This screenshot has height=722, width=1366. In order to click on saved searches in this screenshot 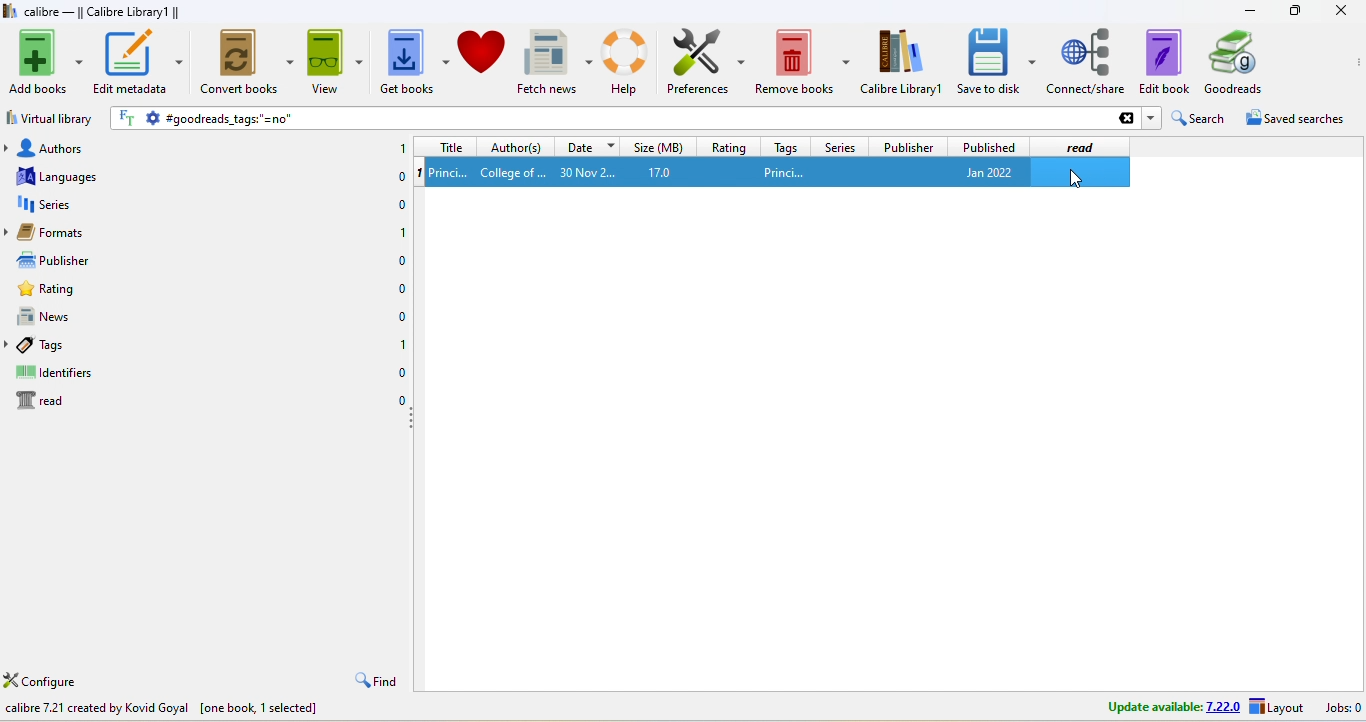, I will do `click(1292, 118)`.